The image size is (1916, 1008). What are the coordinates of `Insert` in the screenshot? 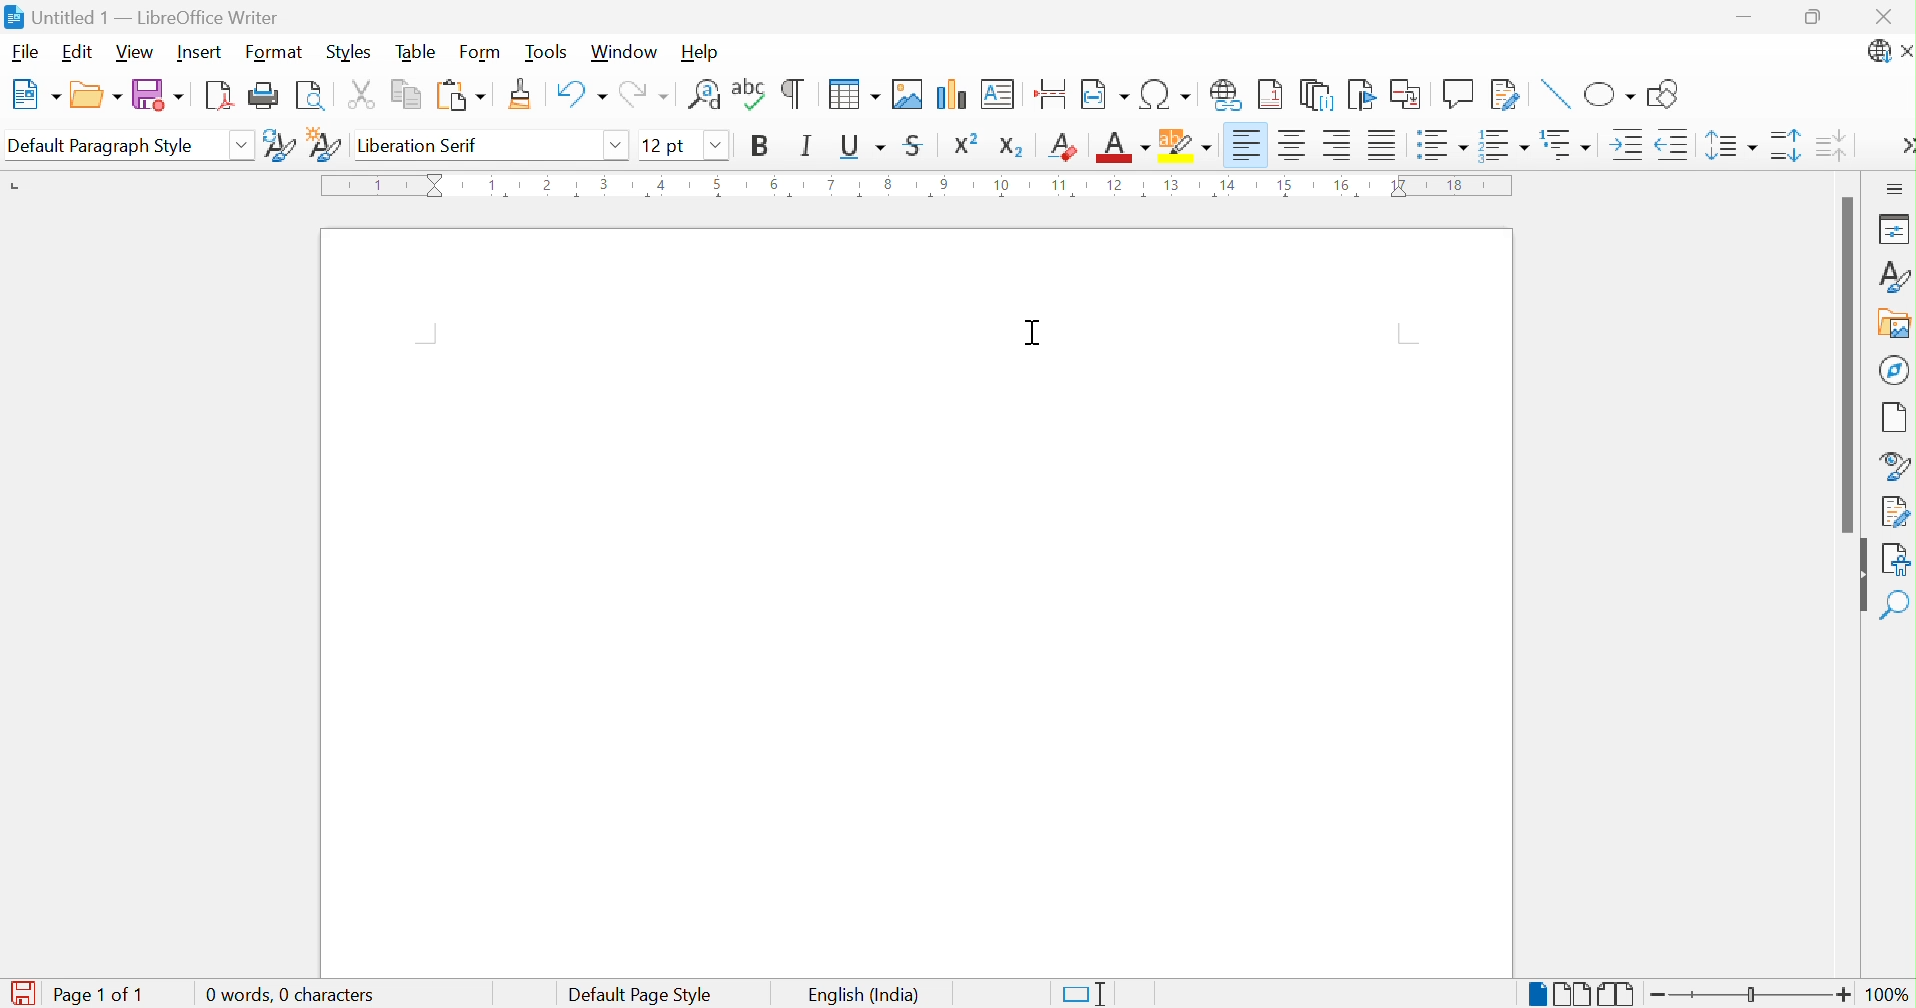 It's located at (198, 52).